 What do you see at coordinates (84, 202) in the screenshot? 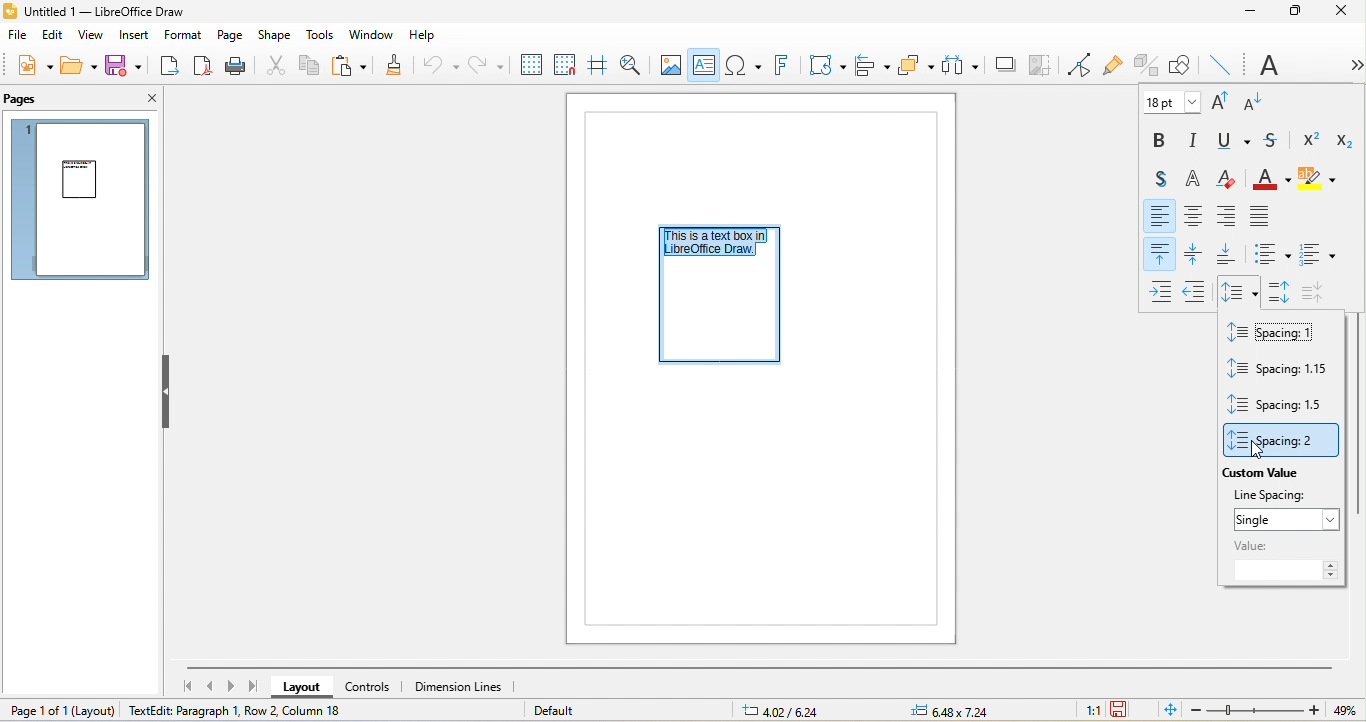
I see `page 1` at bounding box center [84, 202].